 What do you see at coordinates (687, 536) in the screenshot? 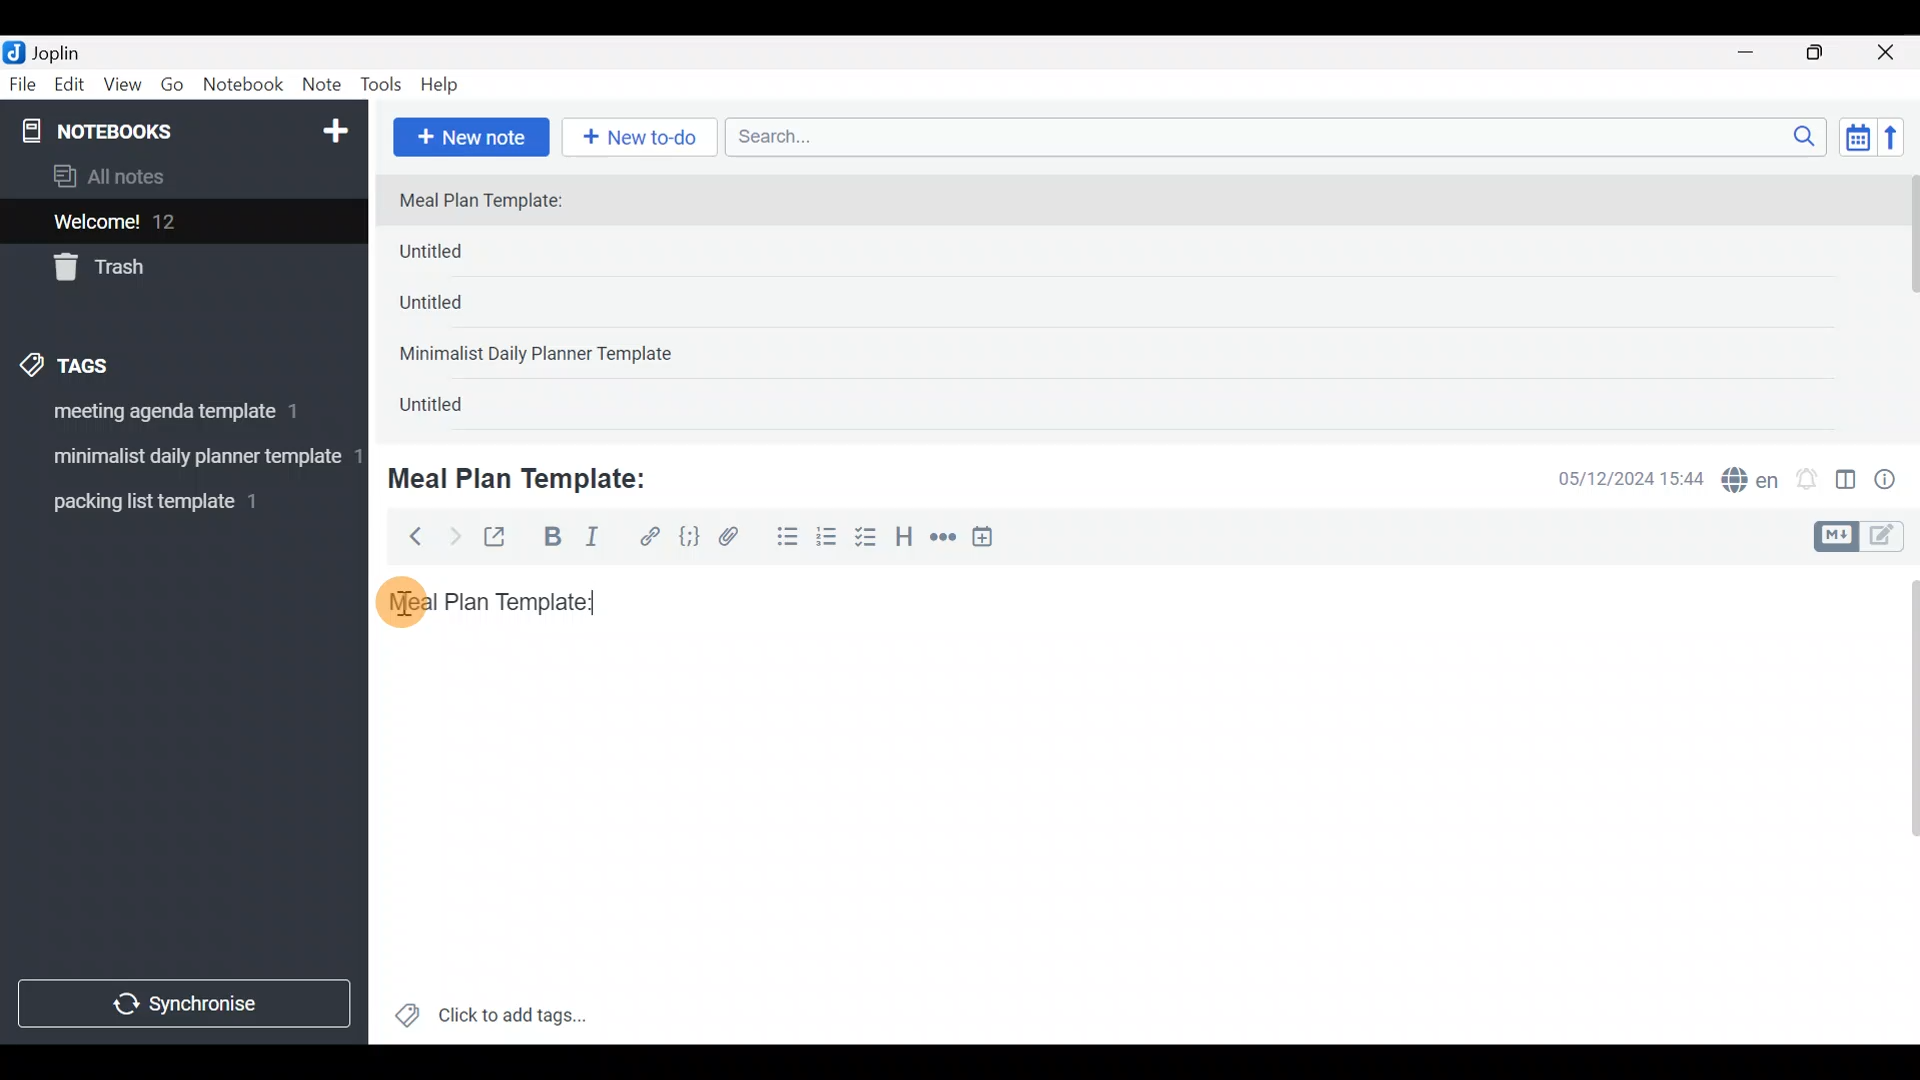
I see `Code` at bounding box center [687, 536].